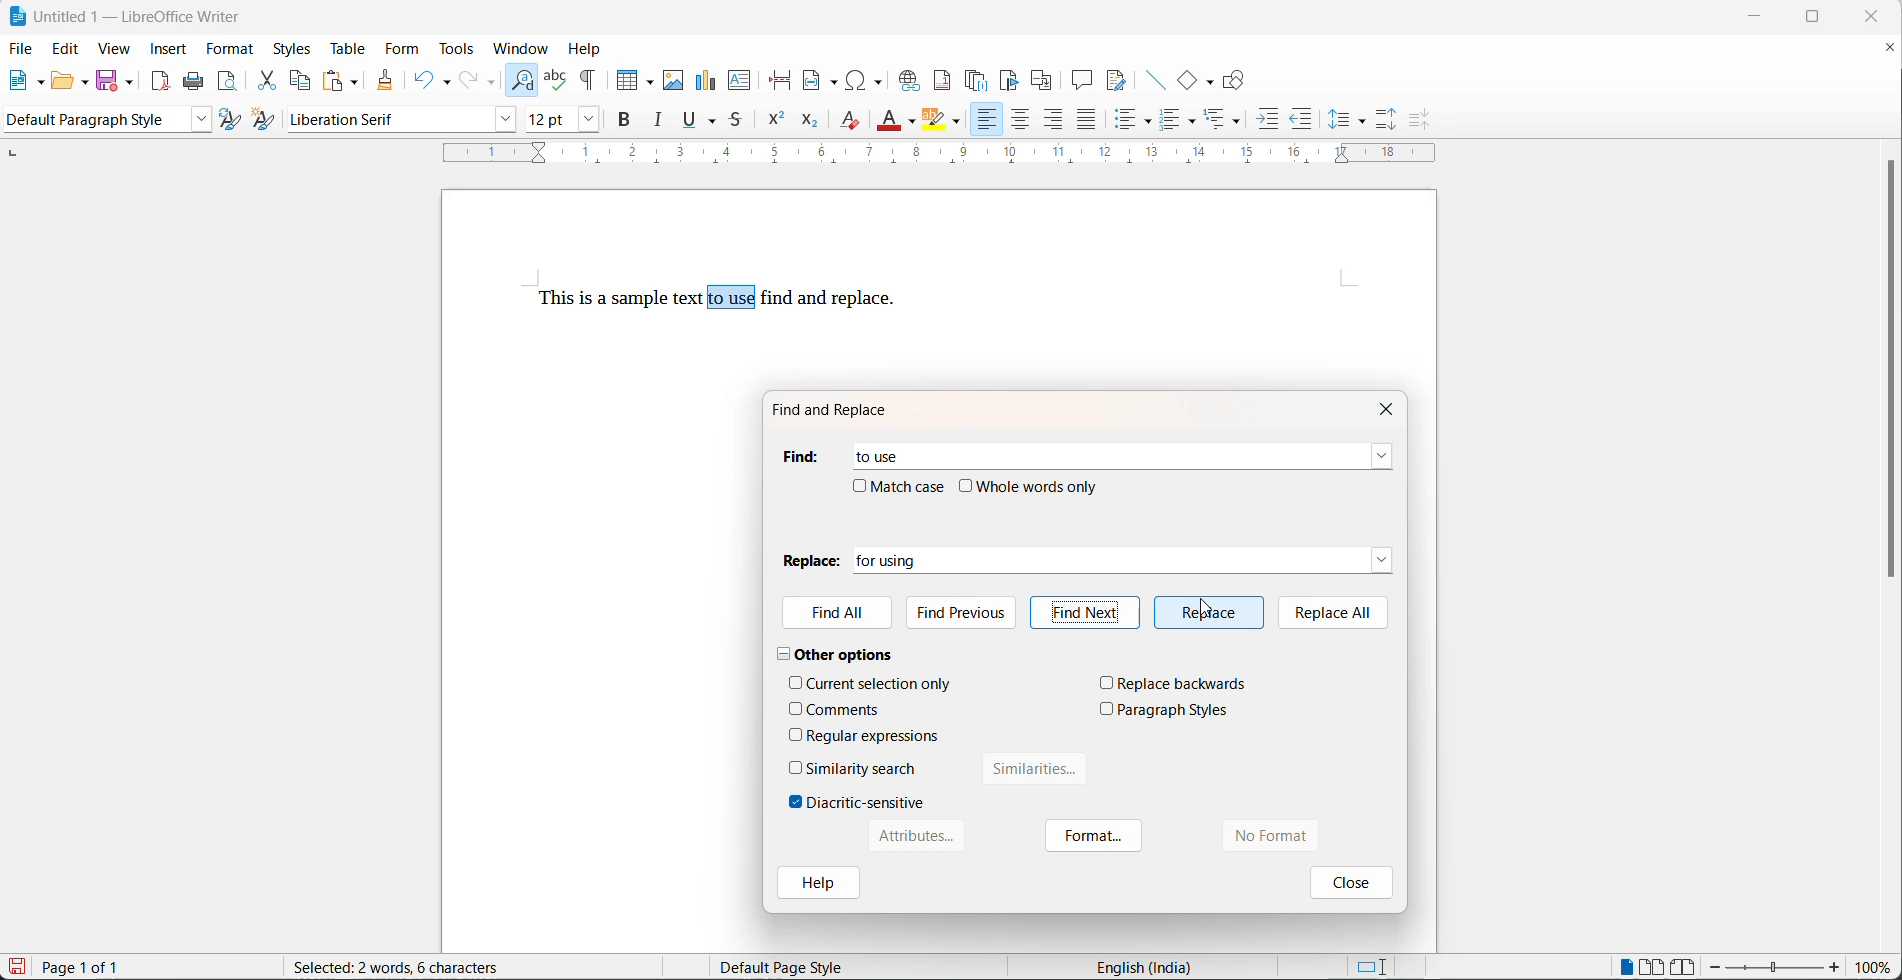 The image size is (1902, 980). What do you see at coordinates (1150, 966) in the screenshot?
I see `English (India)` at bounding box center [1150, 966].